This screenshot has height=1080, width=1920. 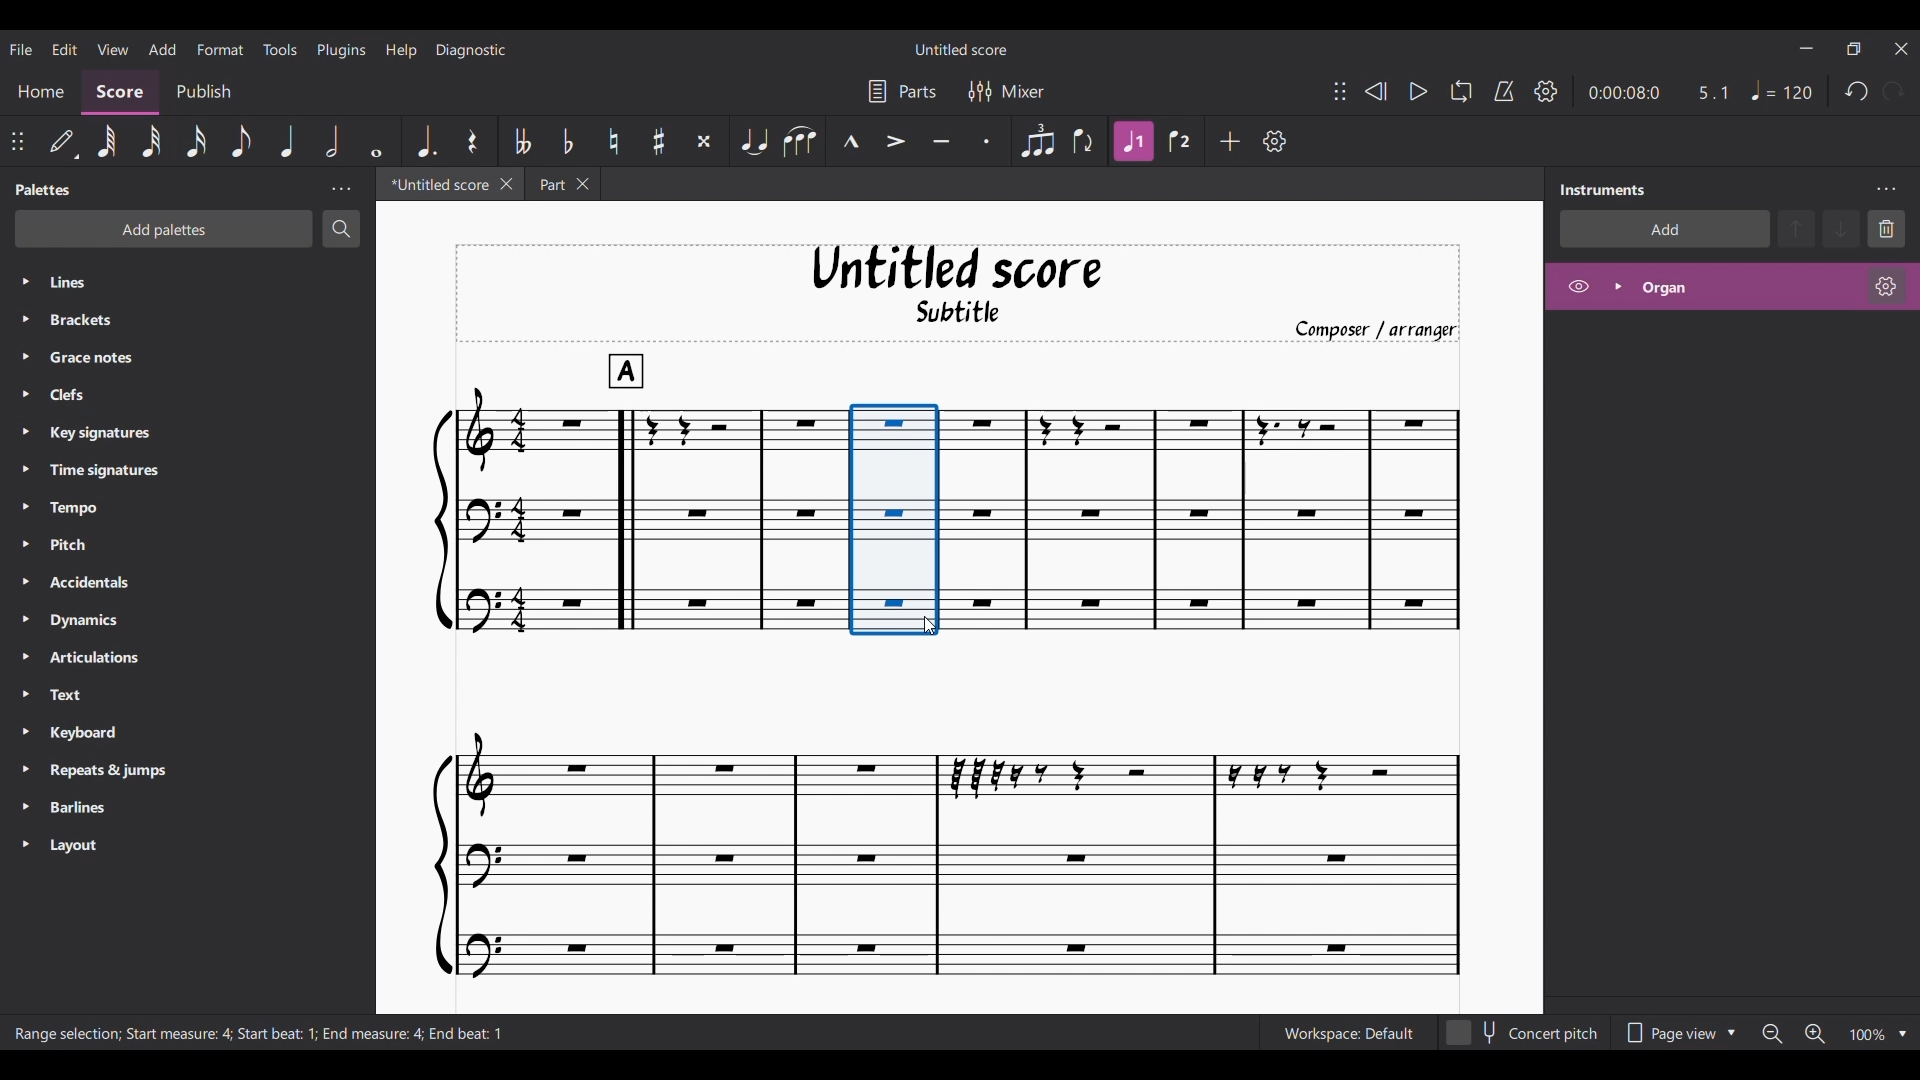 What do you see at coordinates (1894, 92) in the screenshot?
I see `Redo` at bounding box center [1894, 92].